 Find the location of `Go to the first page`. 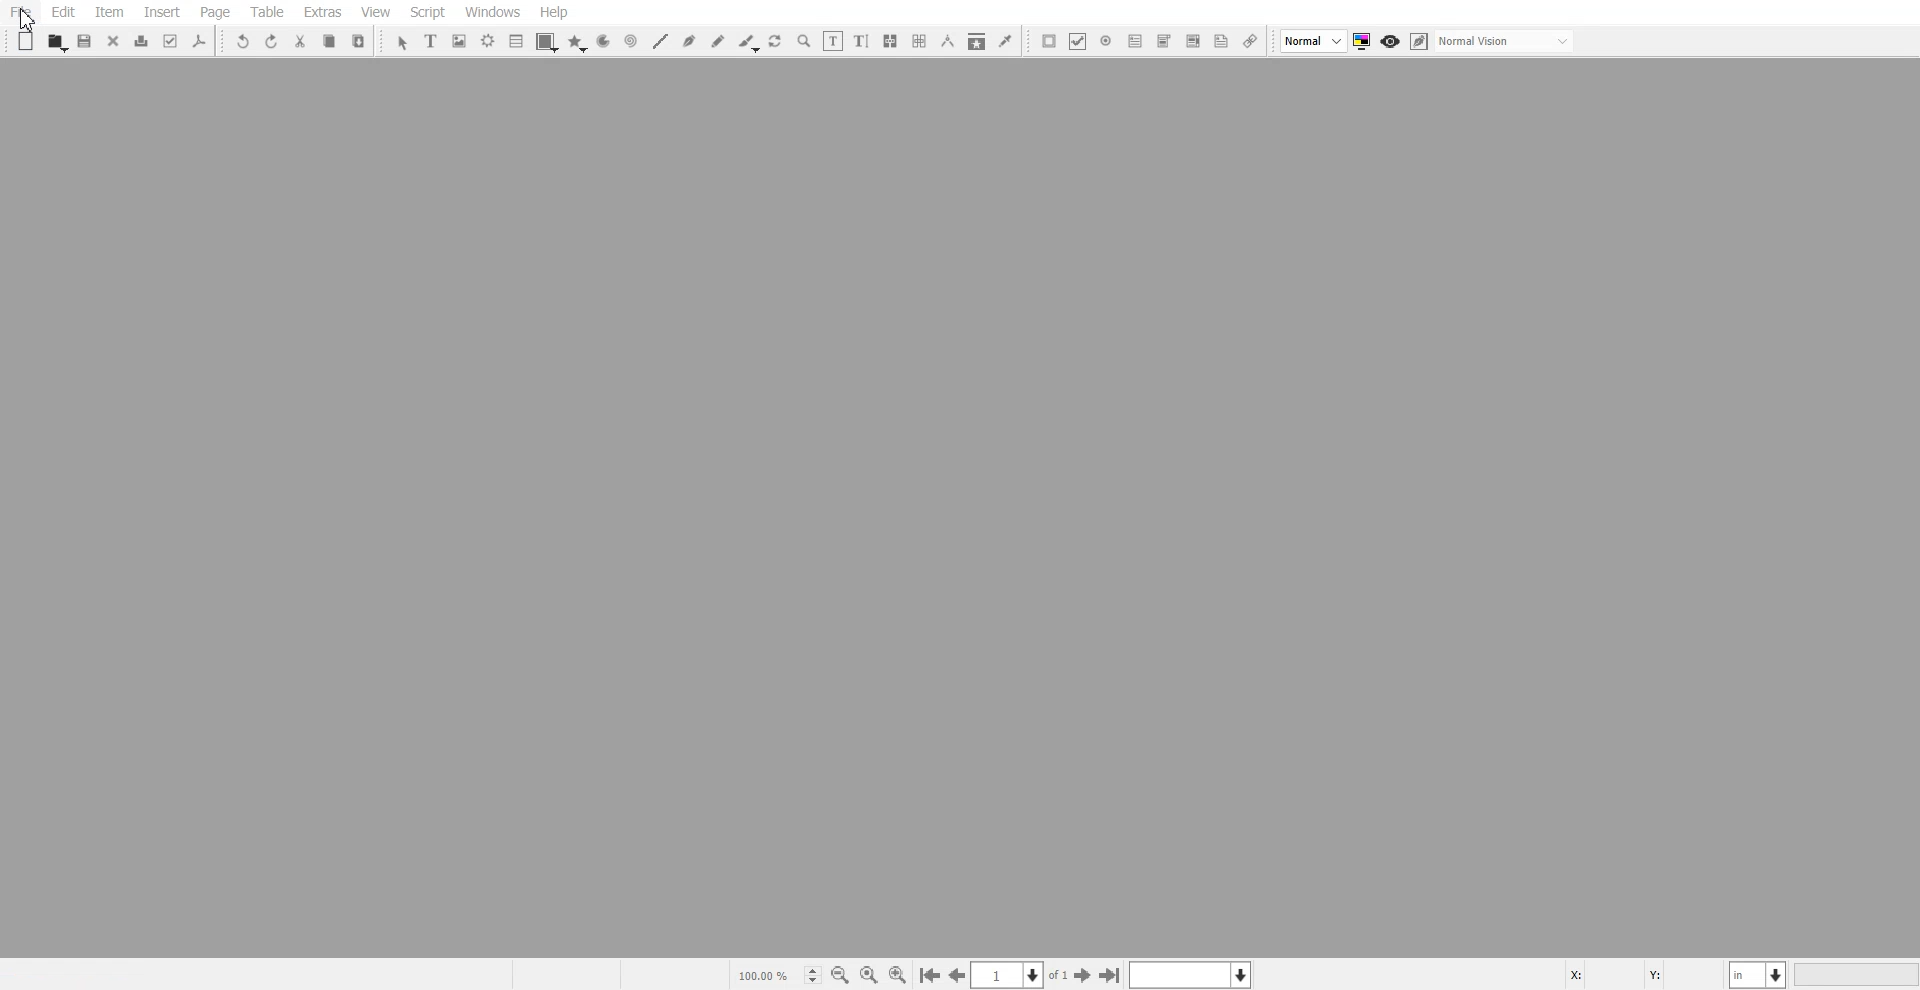

Go to the first page is located at coordinates (1112, 975).